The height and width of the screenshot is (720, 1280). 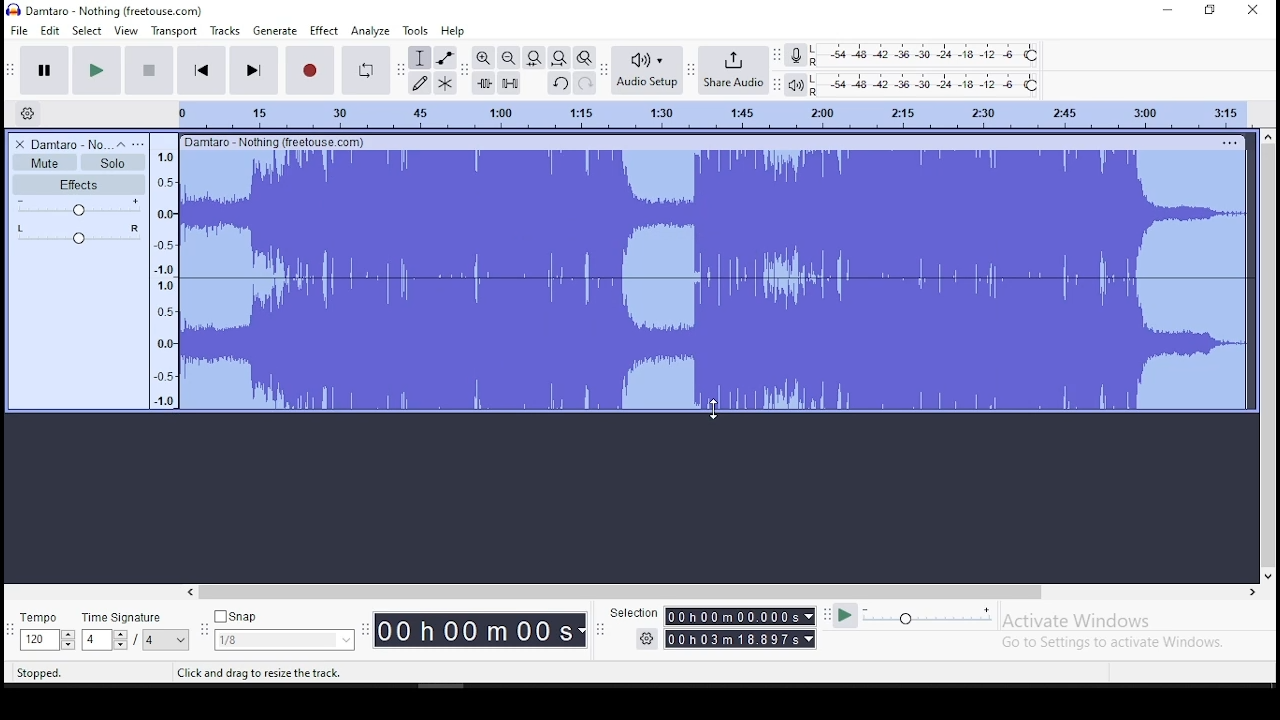 I want to click on , so click(x=161, y=280).